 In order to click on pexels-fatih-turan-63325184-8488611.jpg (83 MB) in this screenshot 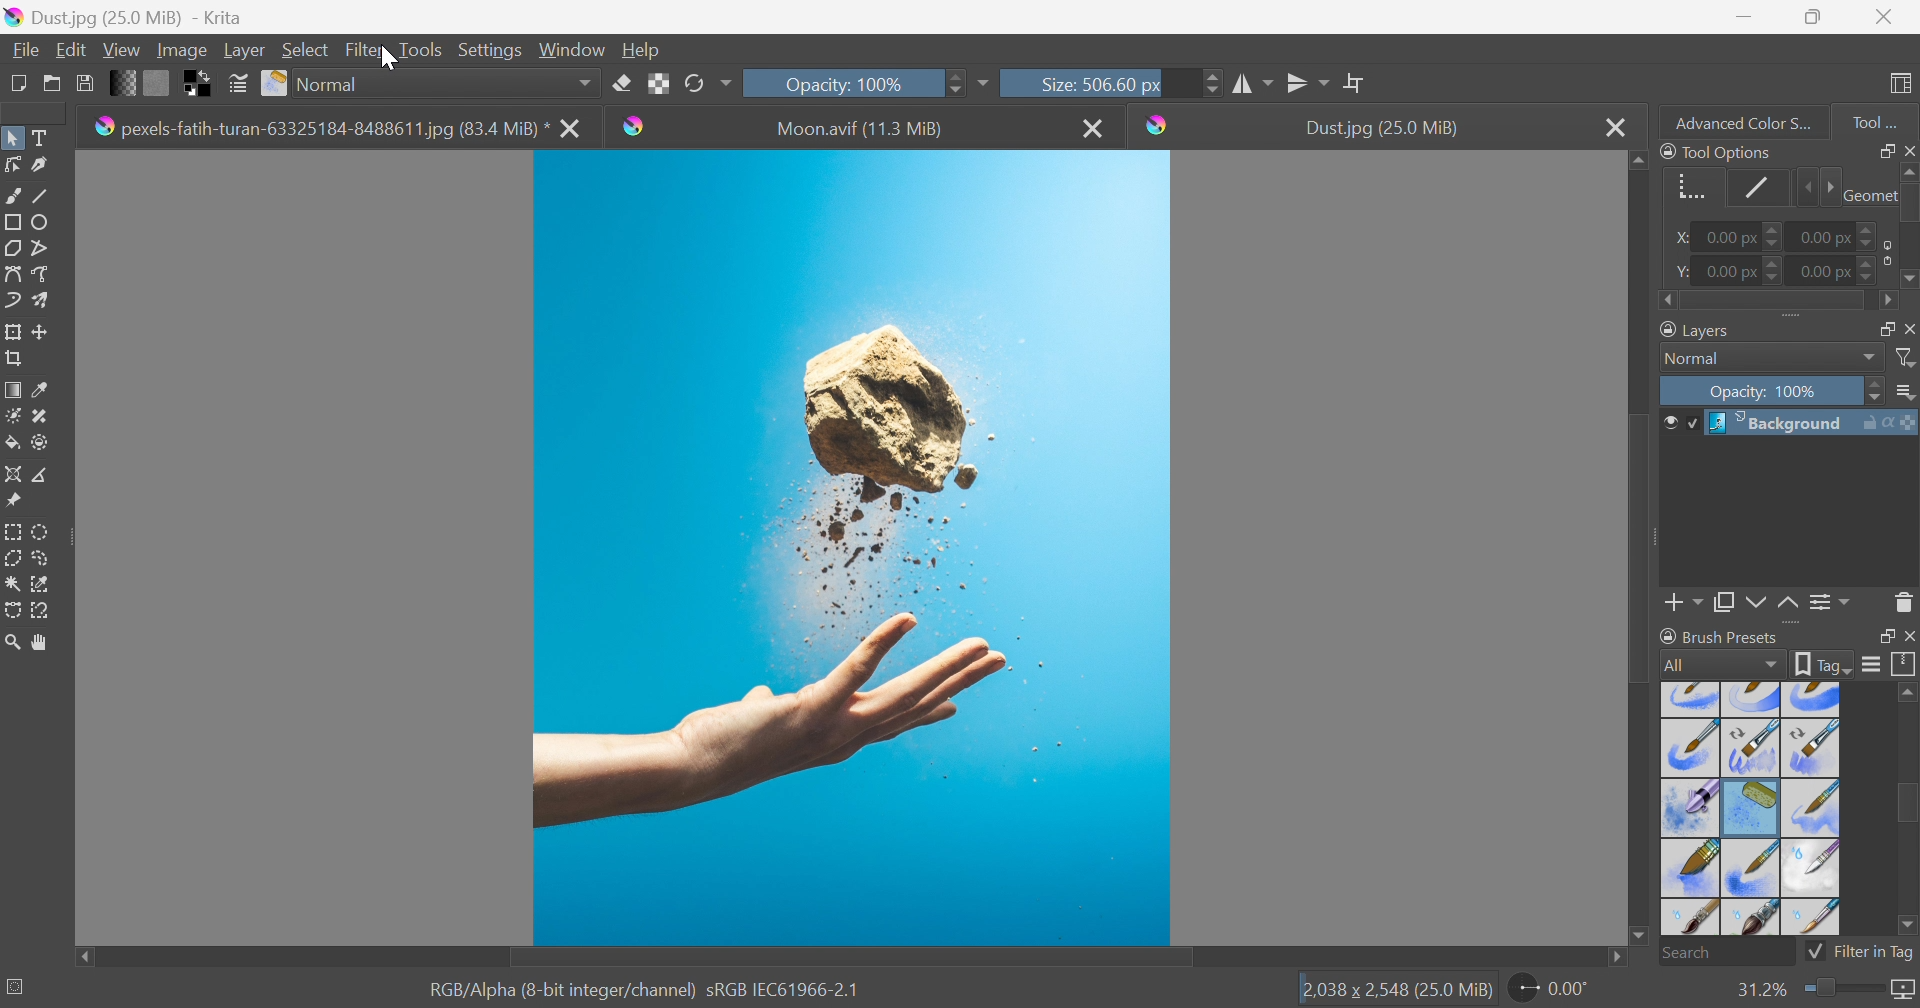, I will do `click(322, 127)`.